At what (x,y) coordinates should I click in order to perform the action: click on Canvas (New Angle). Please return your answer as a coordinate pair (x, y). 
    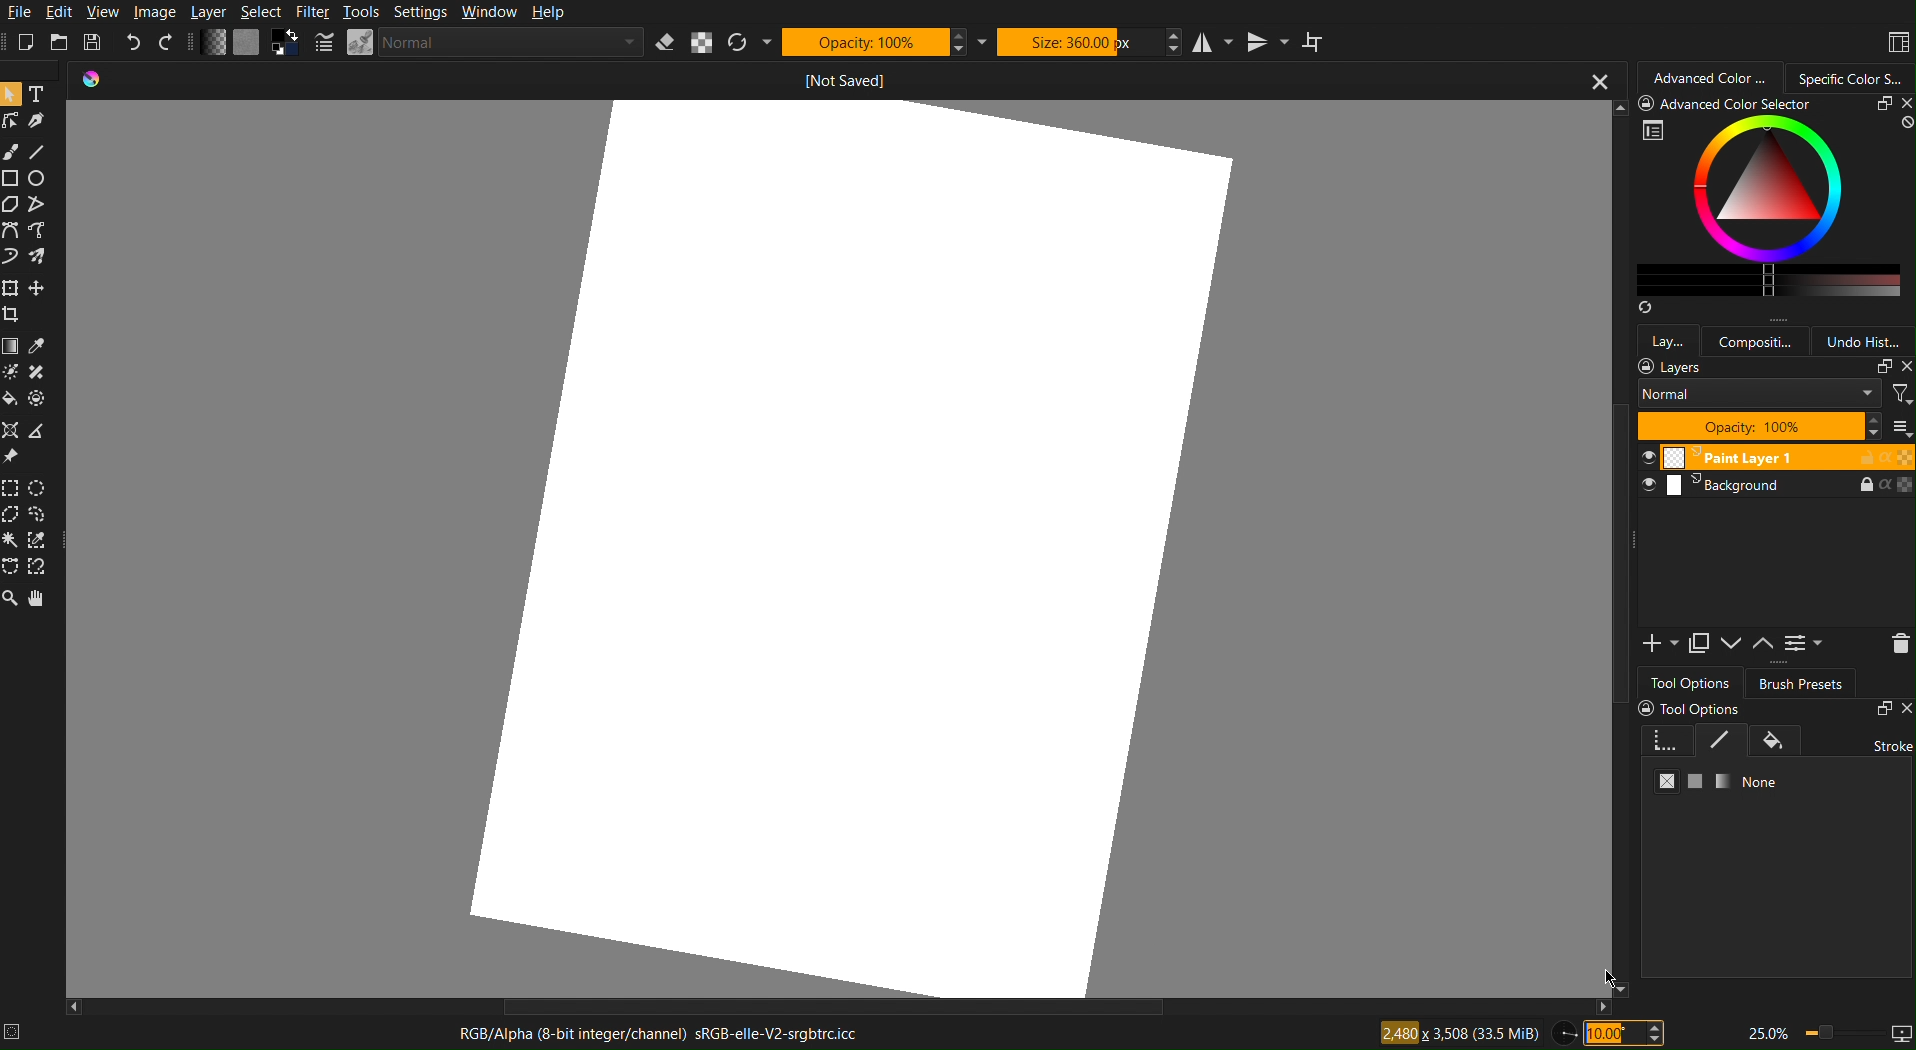
    Looking at the image, I should click on (853, 543).